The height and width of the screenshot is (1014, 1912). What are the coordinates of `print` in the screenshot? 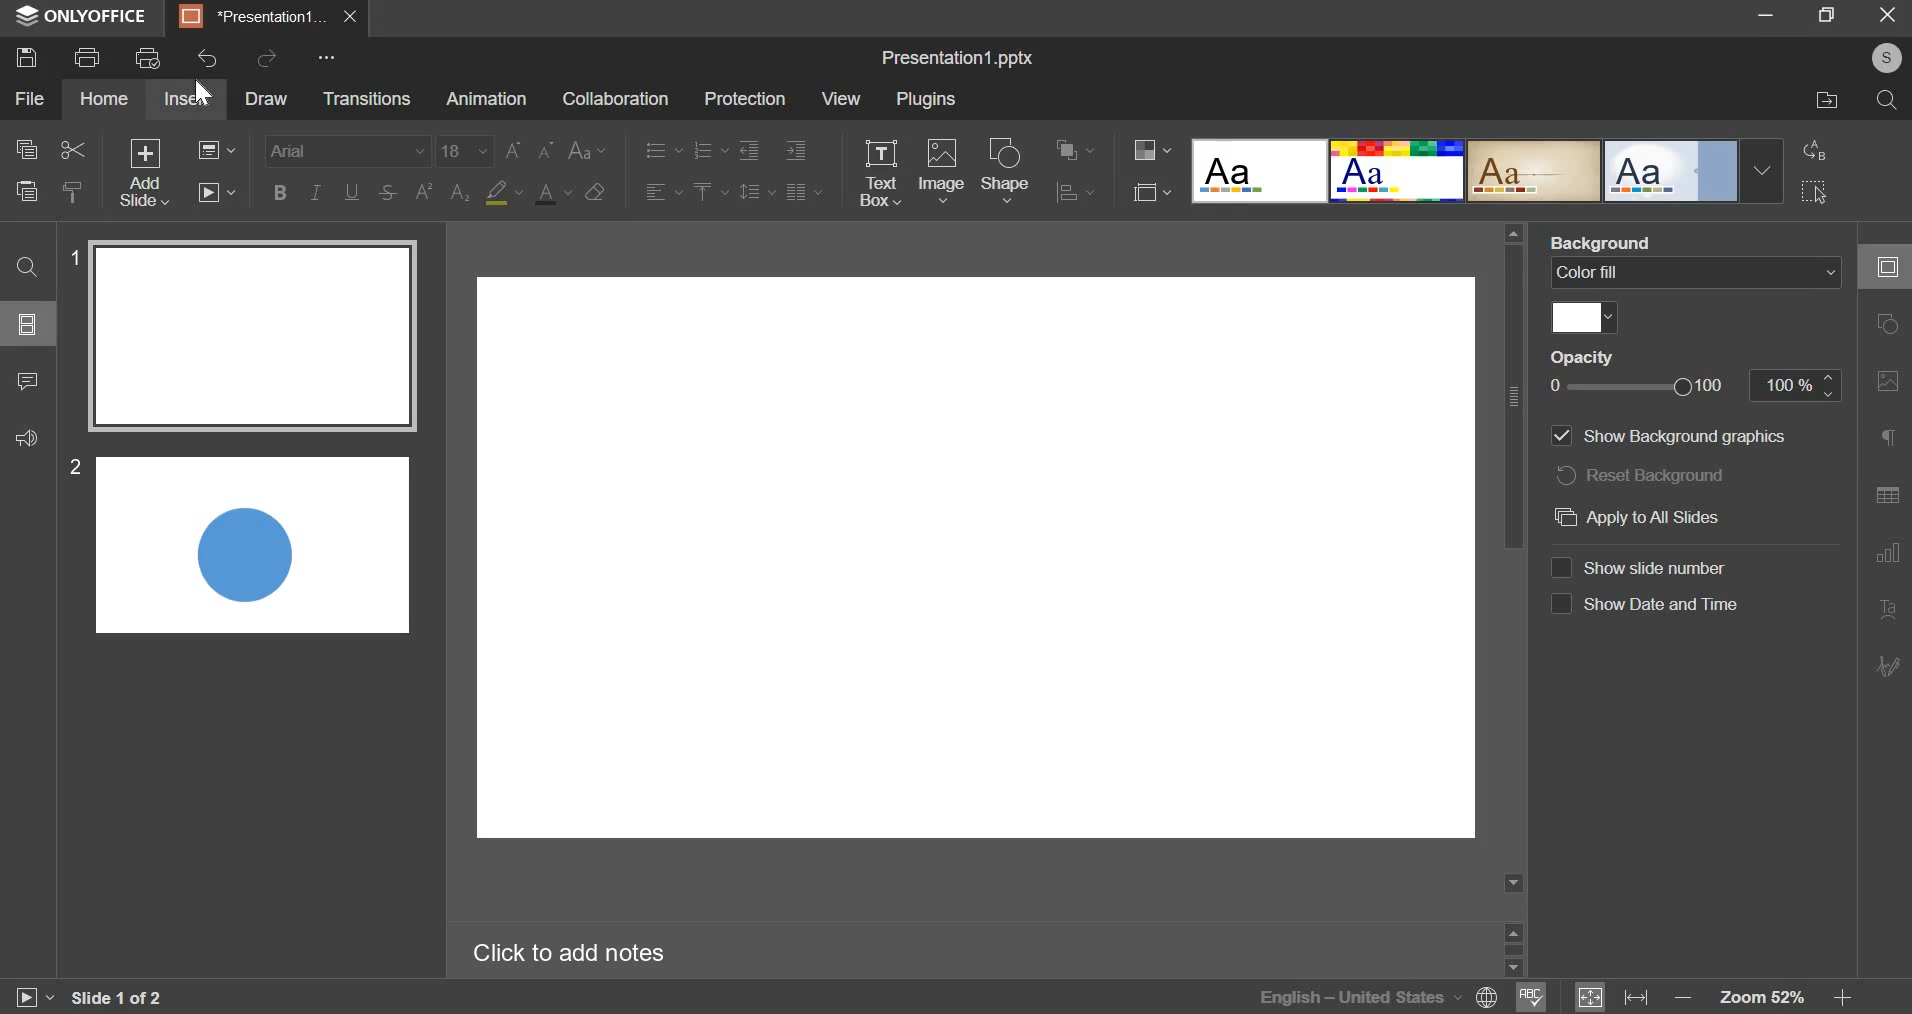 It's located at (89, 57).